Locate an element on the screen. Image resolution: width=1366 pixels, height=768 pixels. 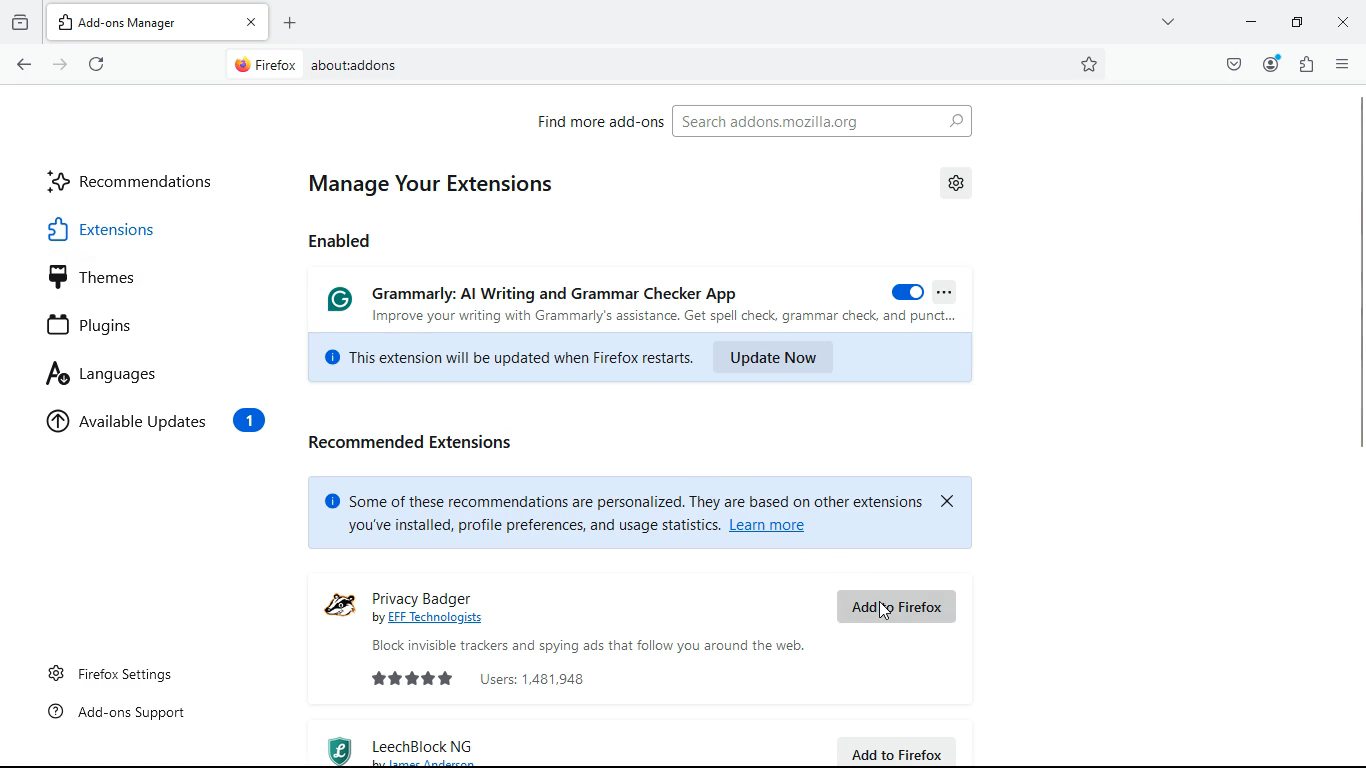
available updates is located at coordinates (155, 423).